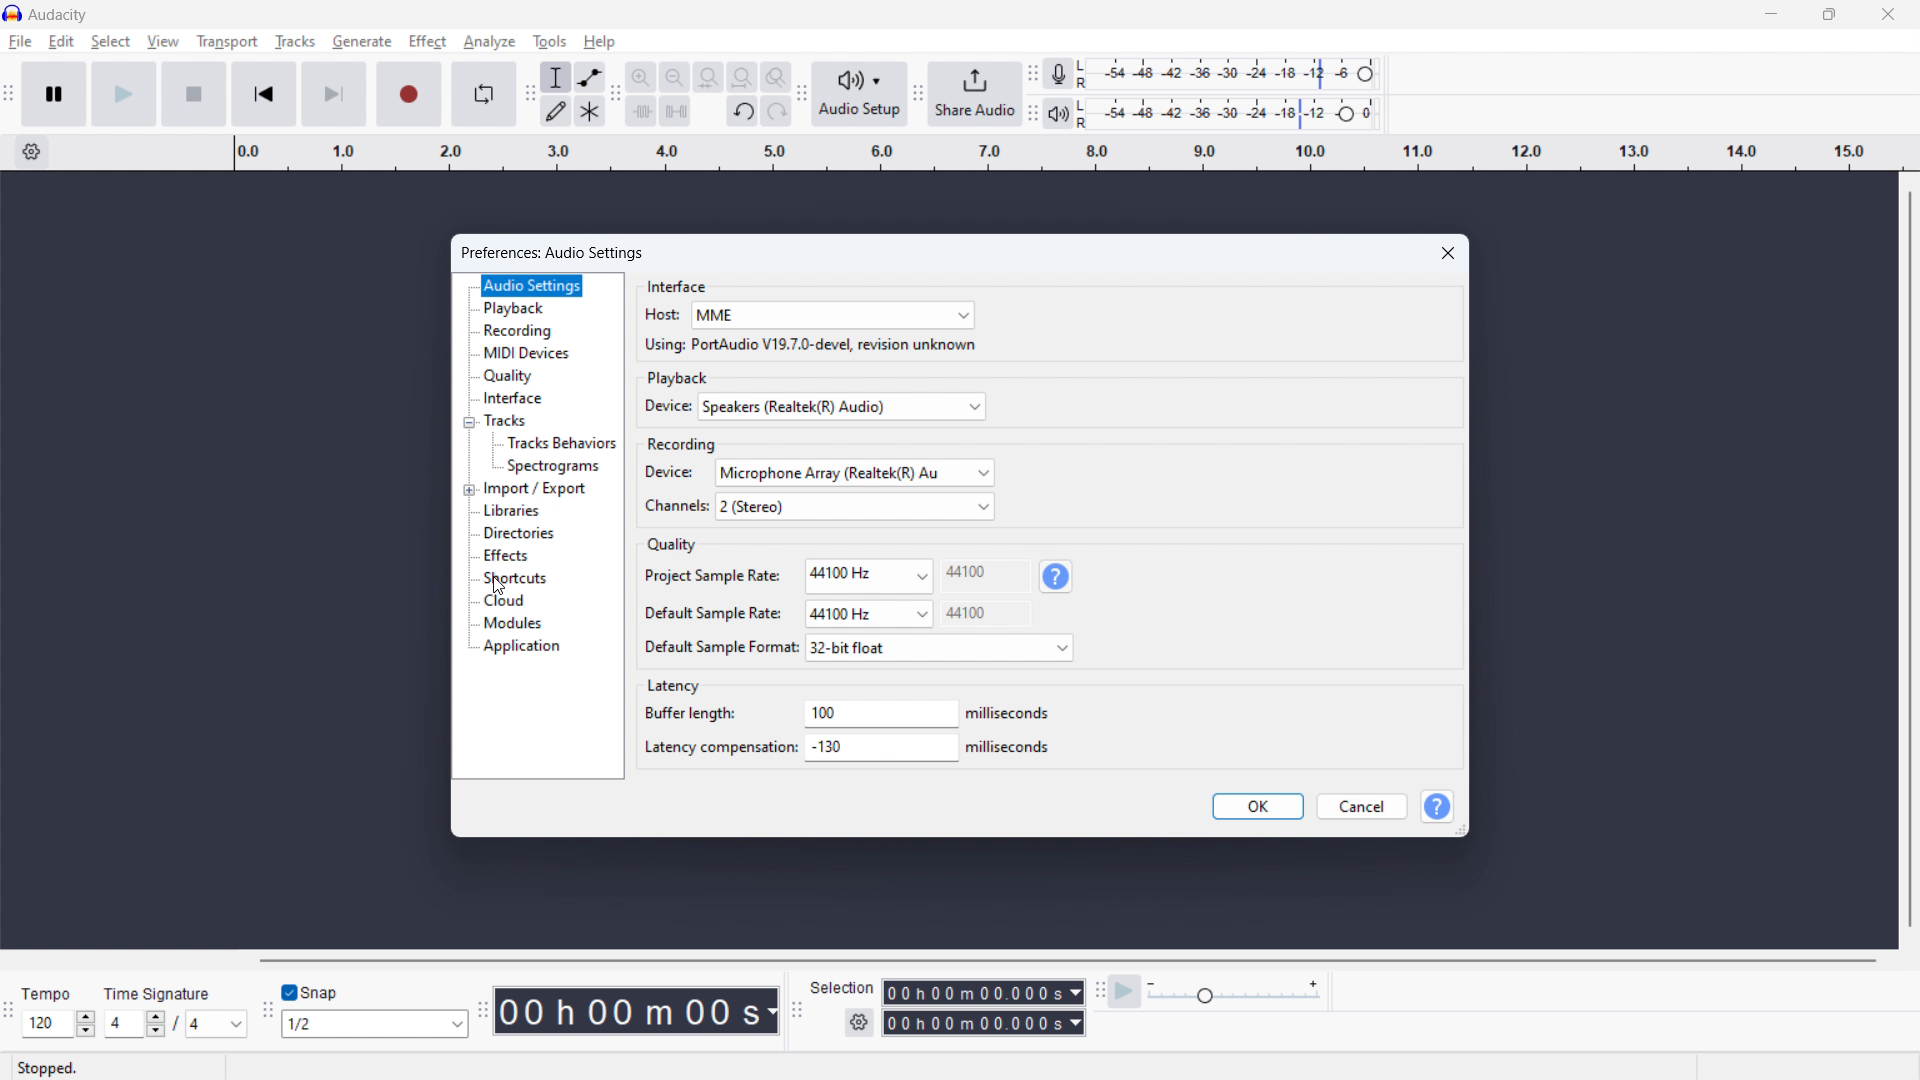  What do you see at coordinates (122, 1025) in the screenshot?
I see `Input time signature` at bounding box center [122, 1025].